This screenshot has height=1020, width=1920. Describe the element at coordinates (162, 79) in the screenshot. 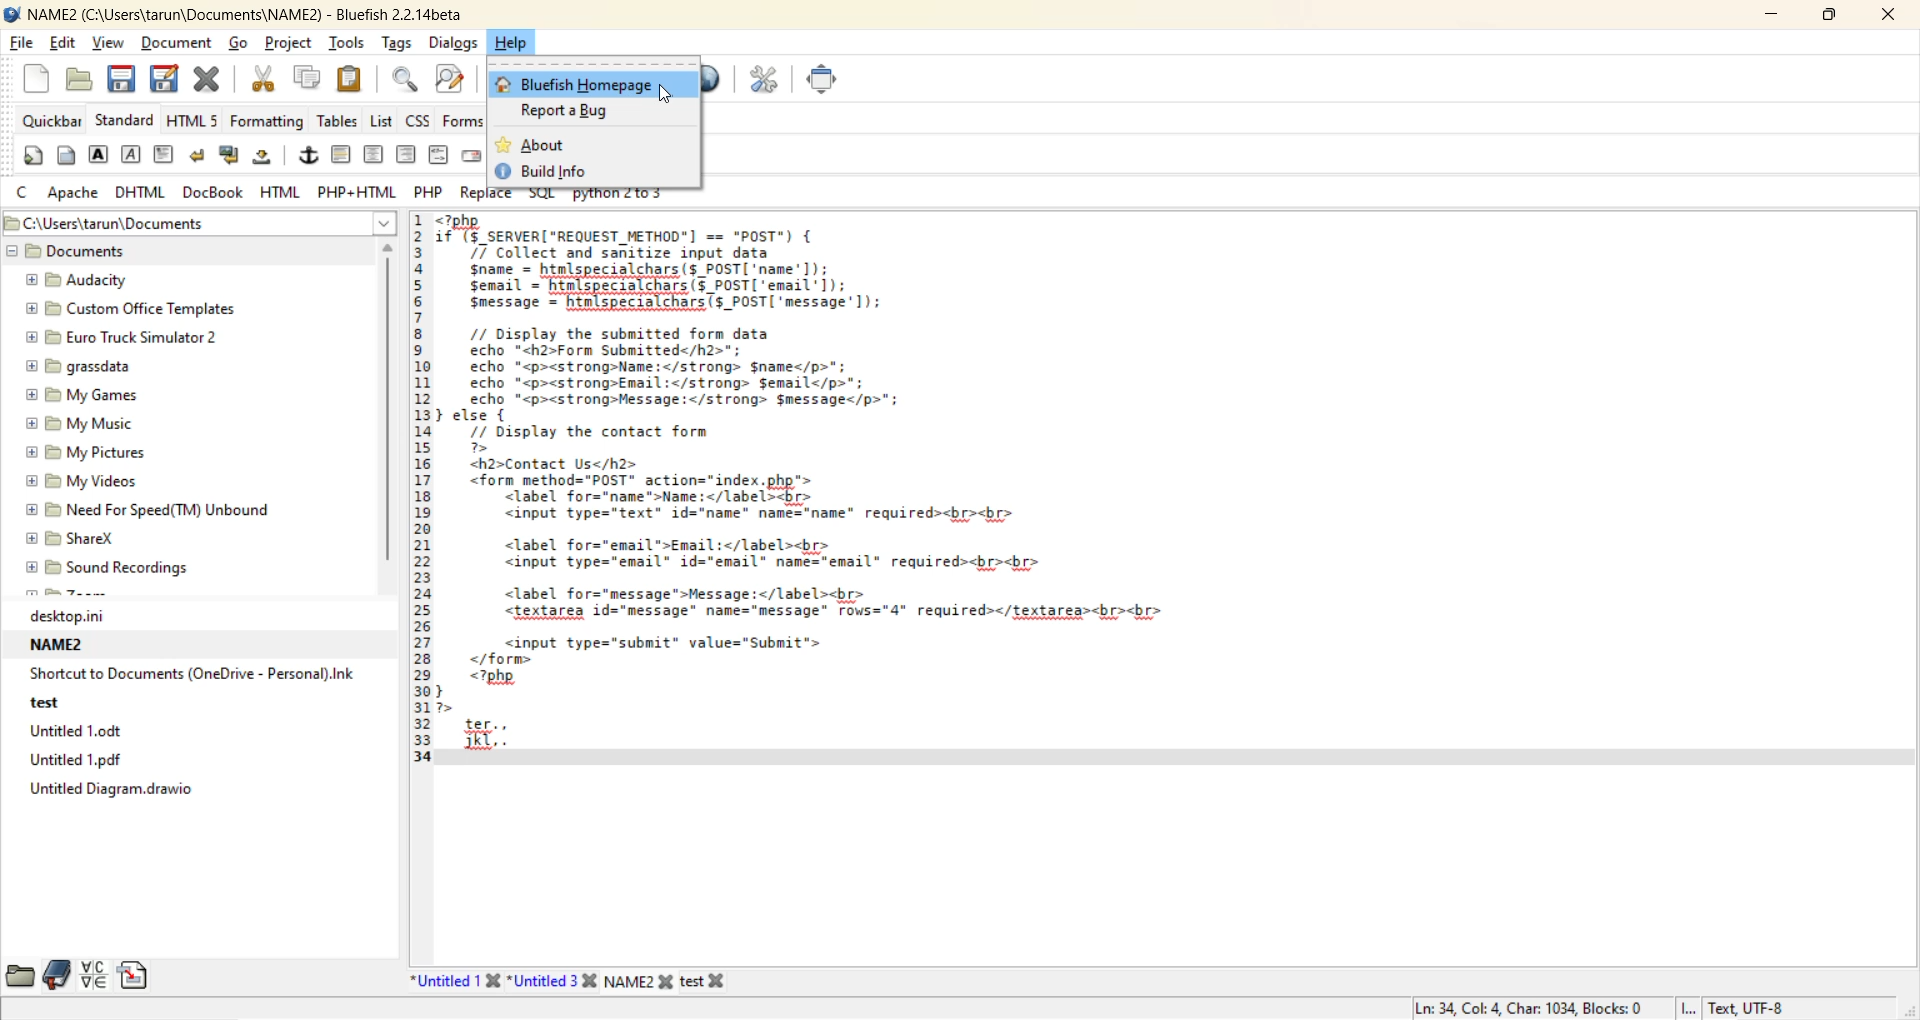

I see `save as` at that location.